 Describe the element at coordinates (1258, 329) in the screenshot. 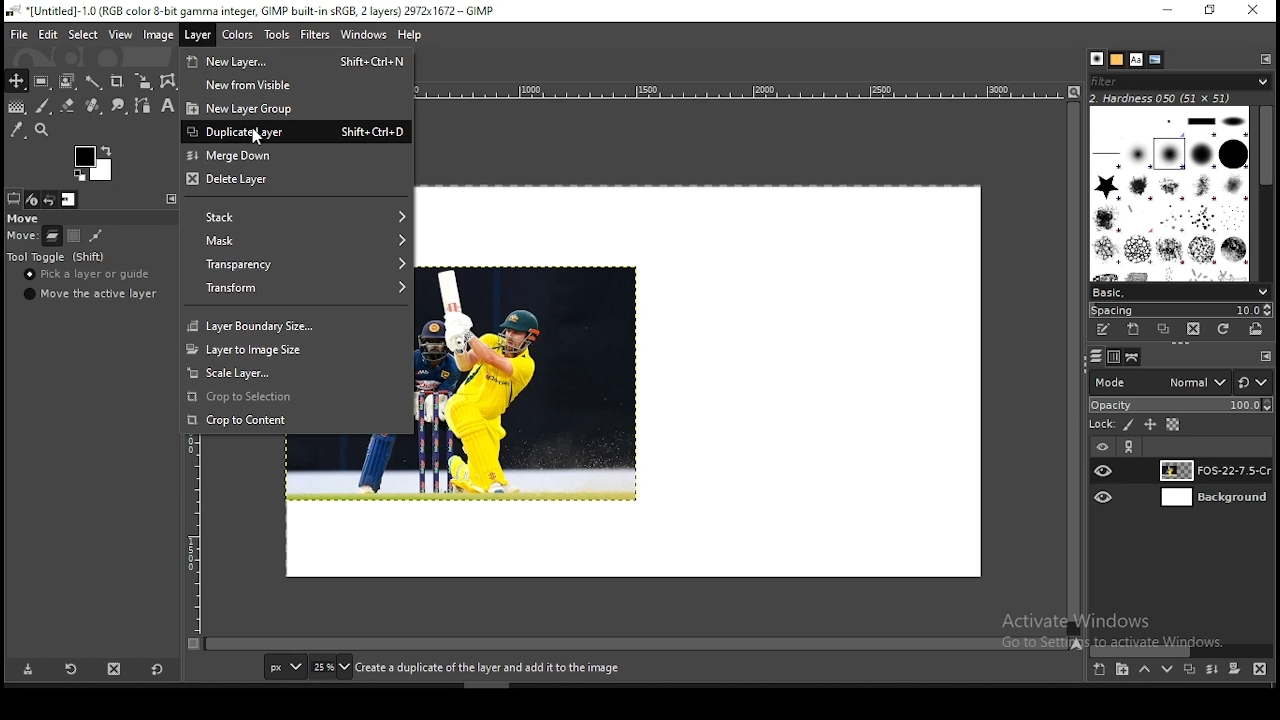

I see `open brush as image` at that location.